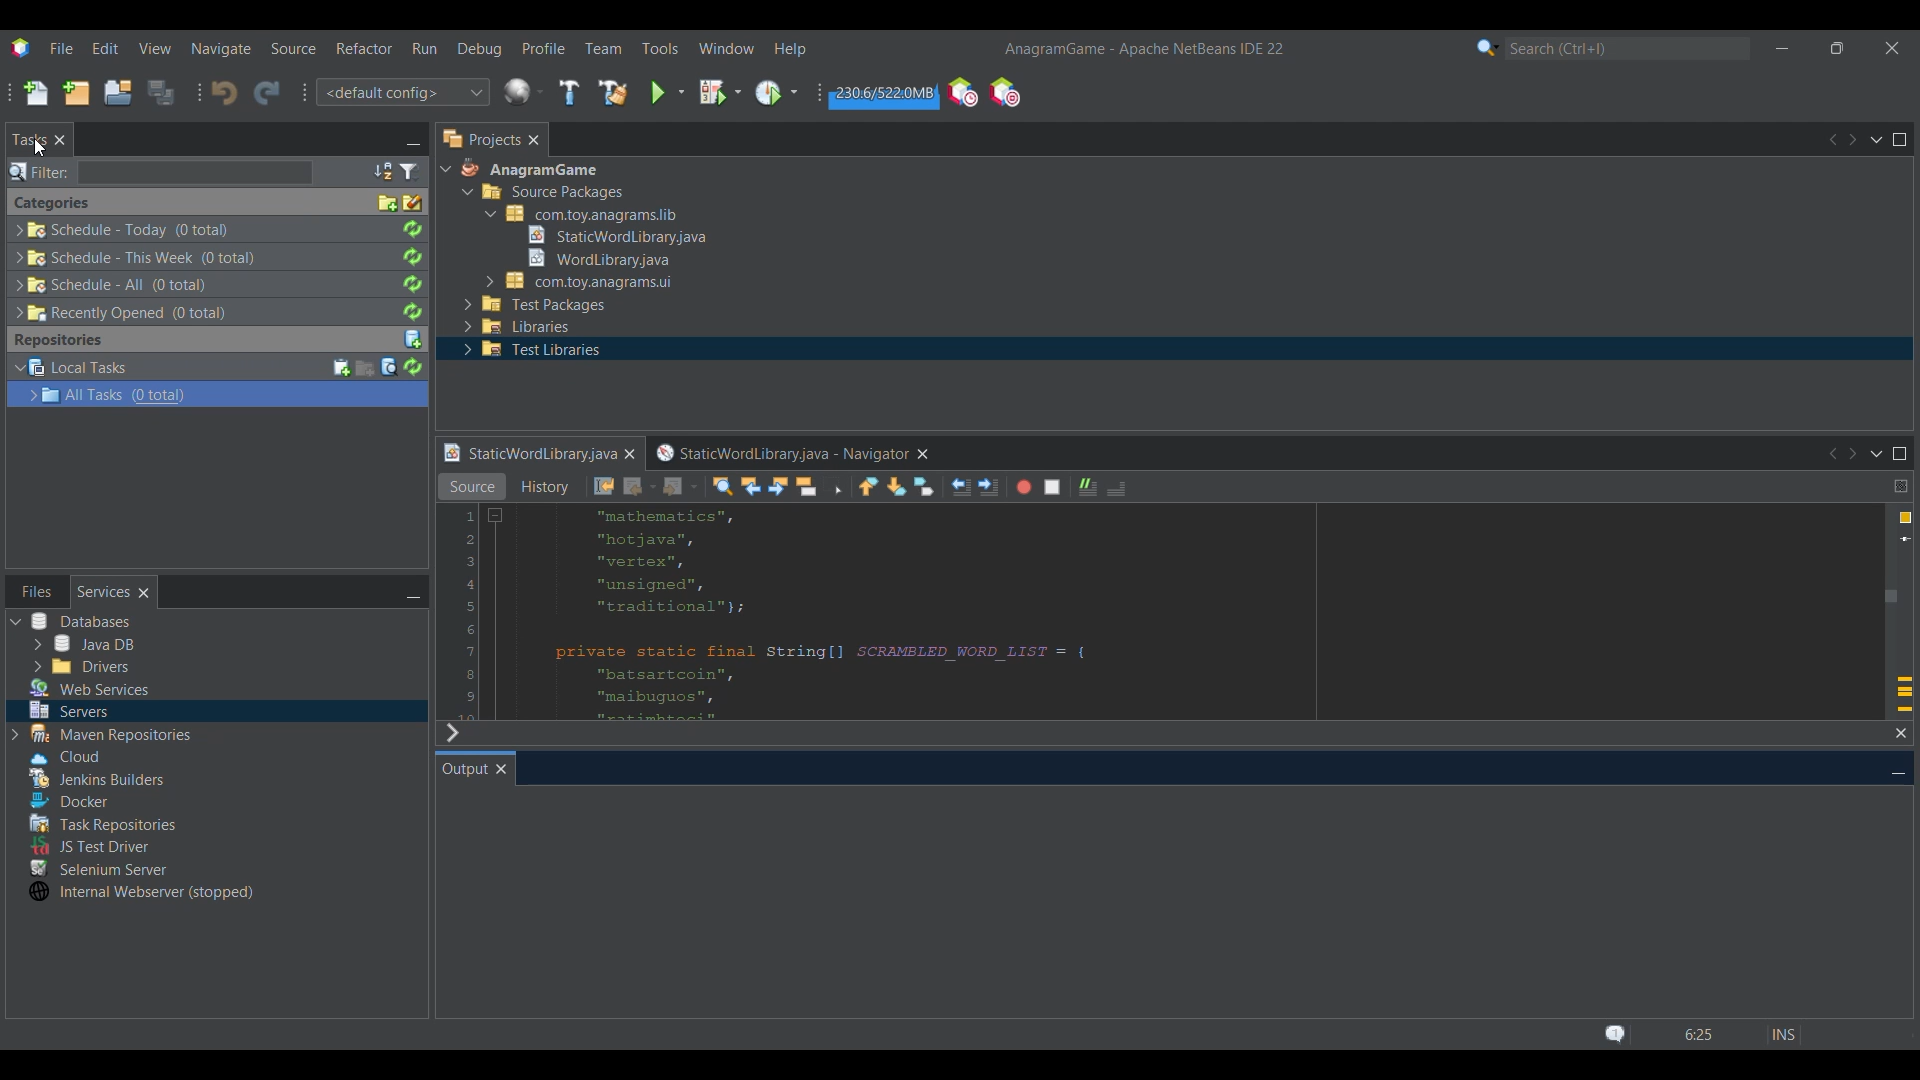 Image resolution: width=1920 pixels, height=1080 pixels. What do you see at coordinates (1852, 139) in the screenshot?
I see `Next` at bounding box center [1852, 139].